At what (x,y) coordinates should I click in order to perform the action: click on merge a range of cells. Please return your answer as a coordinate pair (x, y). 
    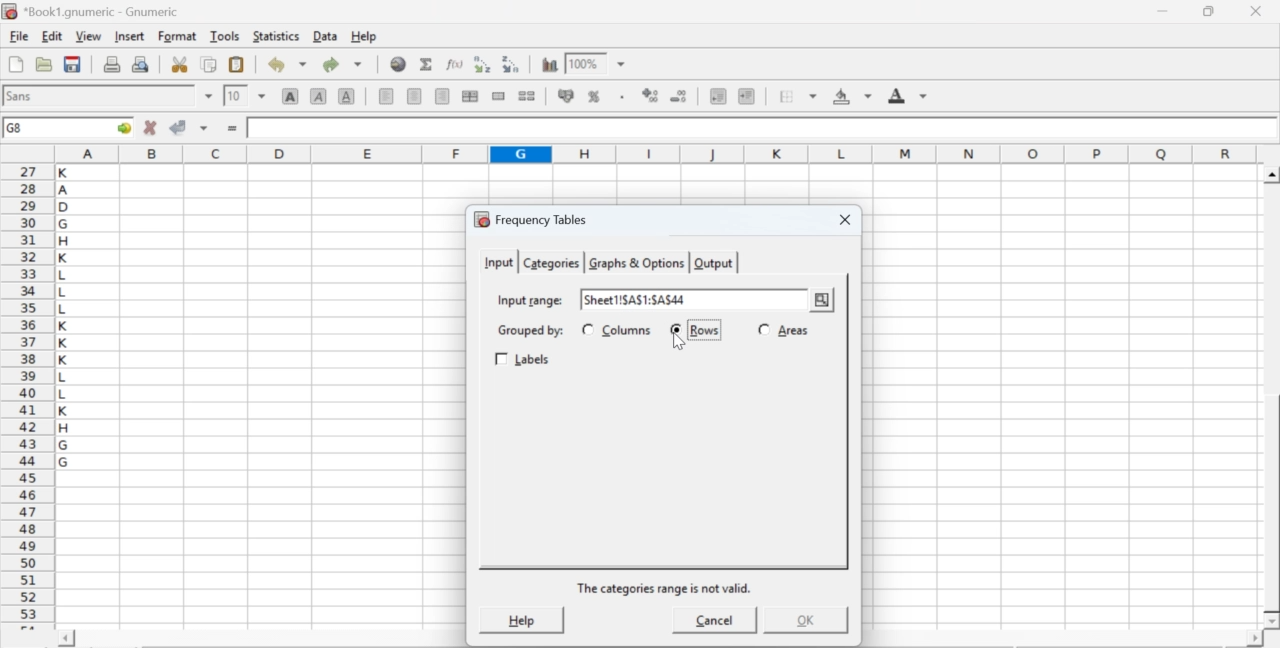
    Looking at the image, I should click on (499, 96).